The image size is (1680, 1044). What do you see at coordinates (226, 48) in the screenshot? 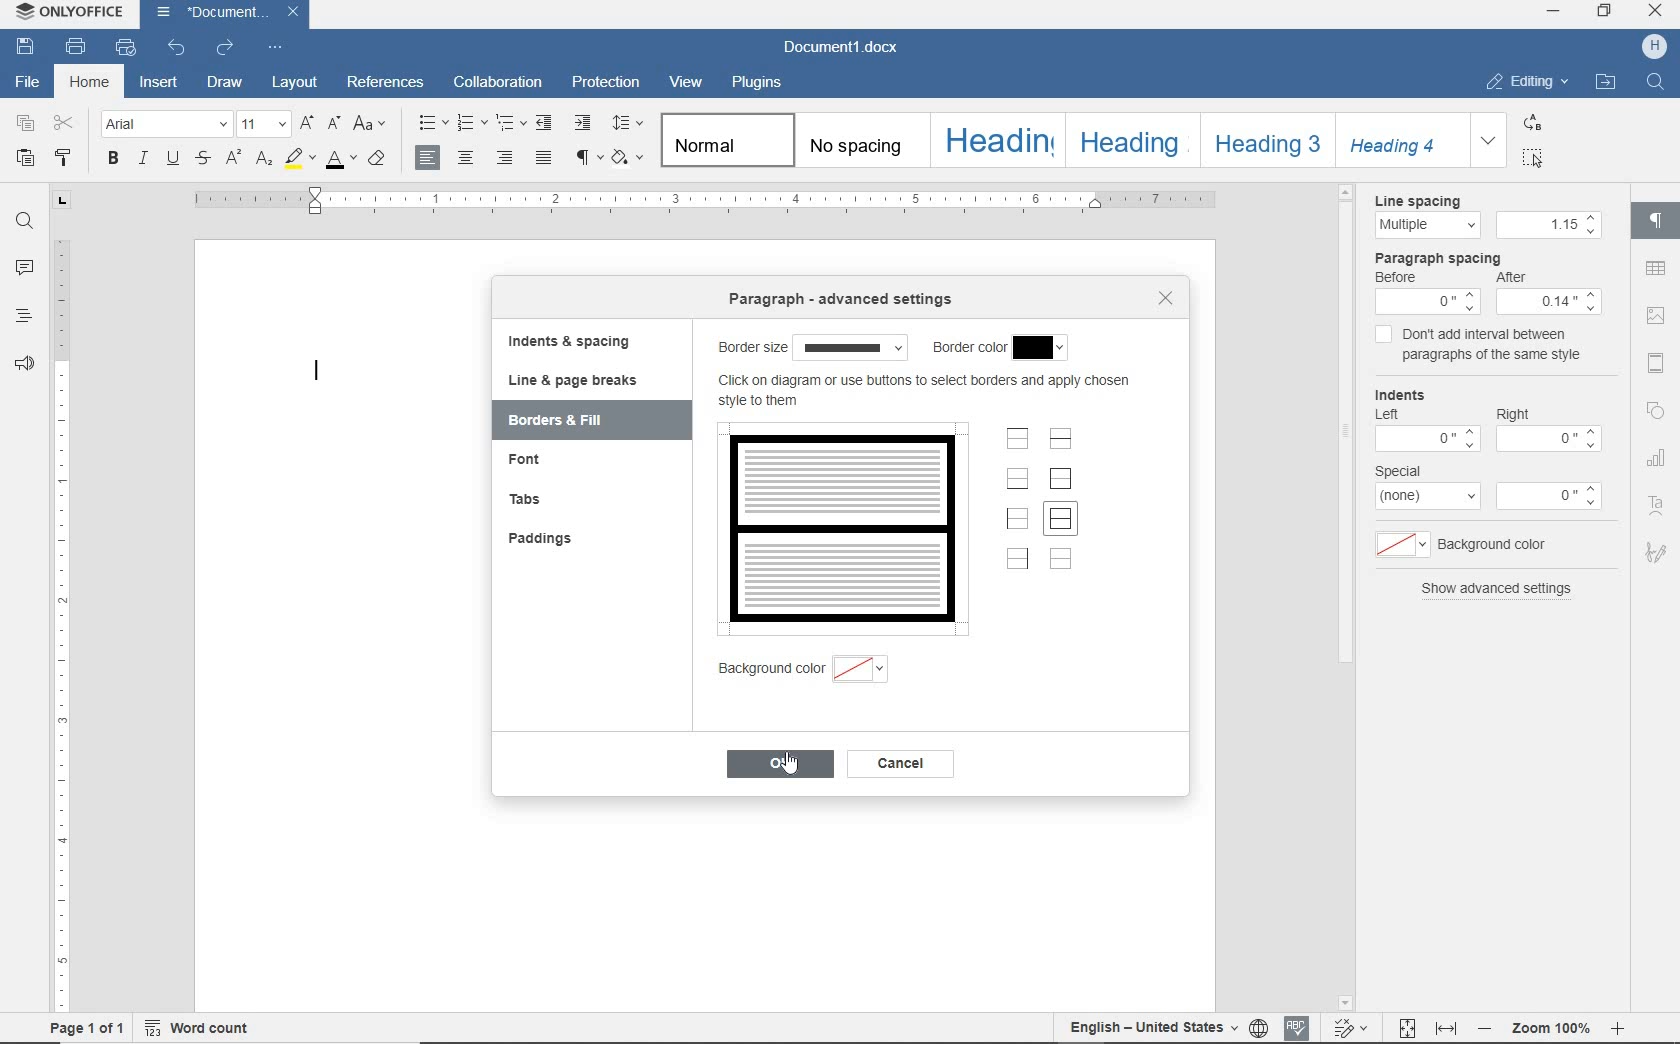
I see `redo` at bounding box center [226, 48].